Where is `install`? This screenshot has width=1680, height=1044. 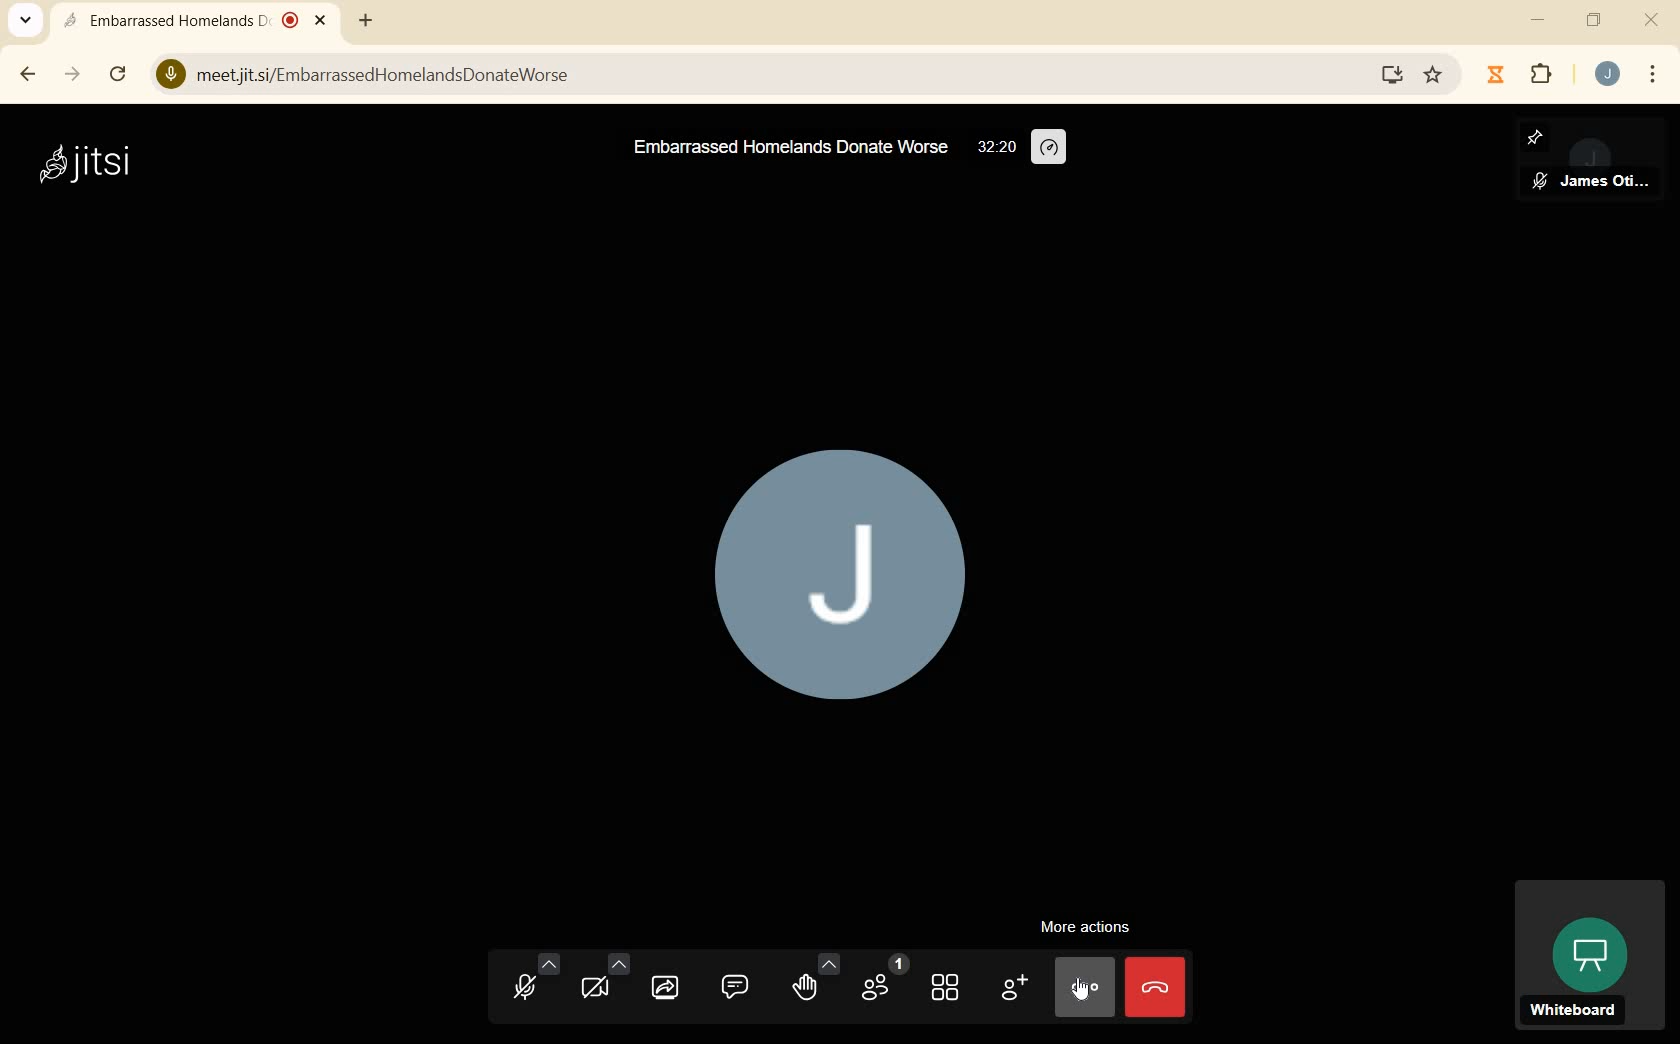 install is located at coordinates (1393, 75).